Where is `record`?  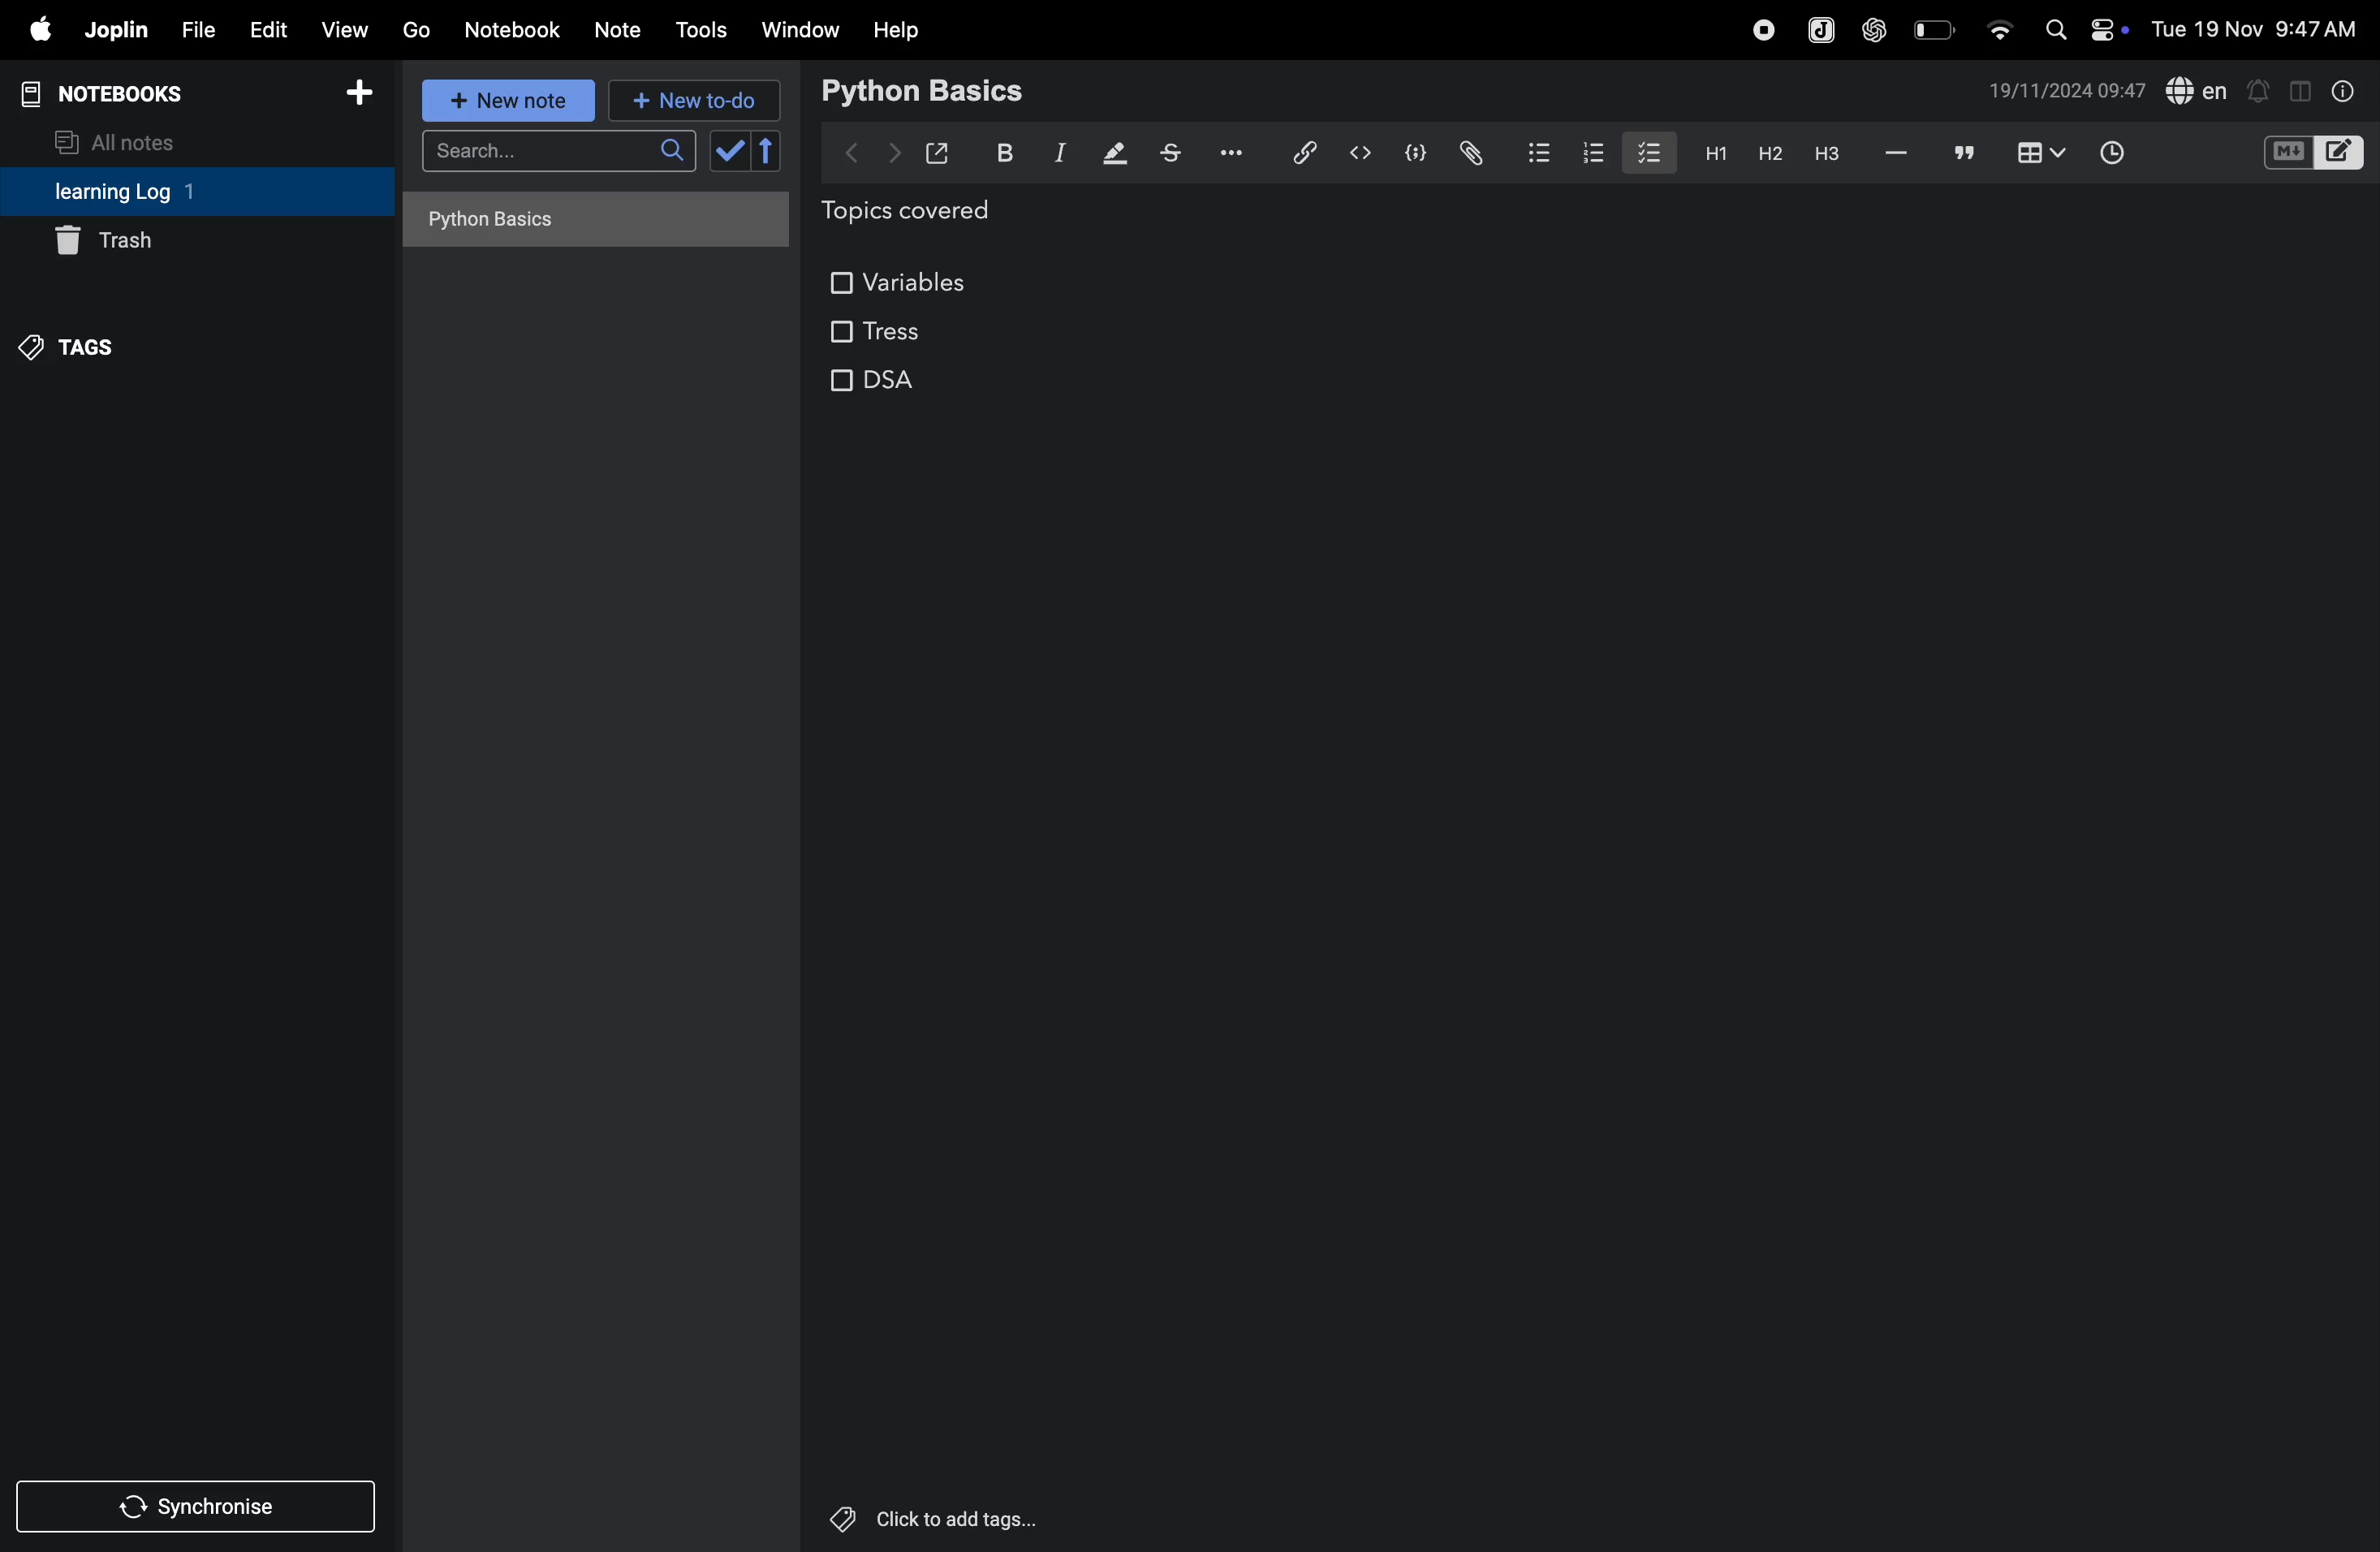 record is located at coordinates (1763, 27).